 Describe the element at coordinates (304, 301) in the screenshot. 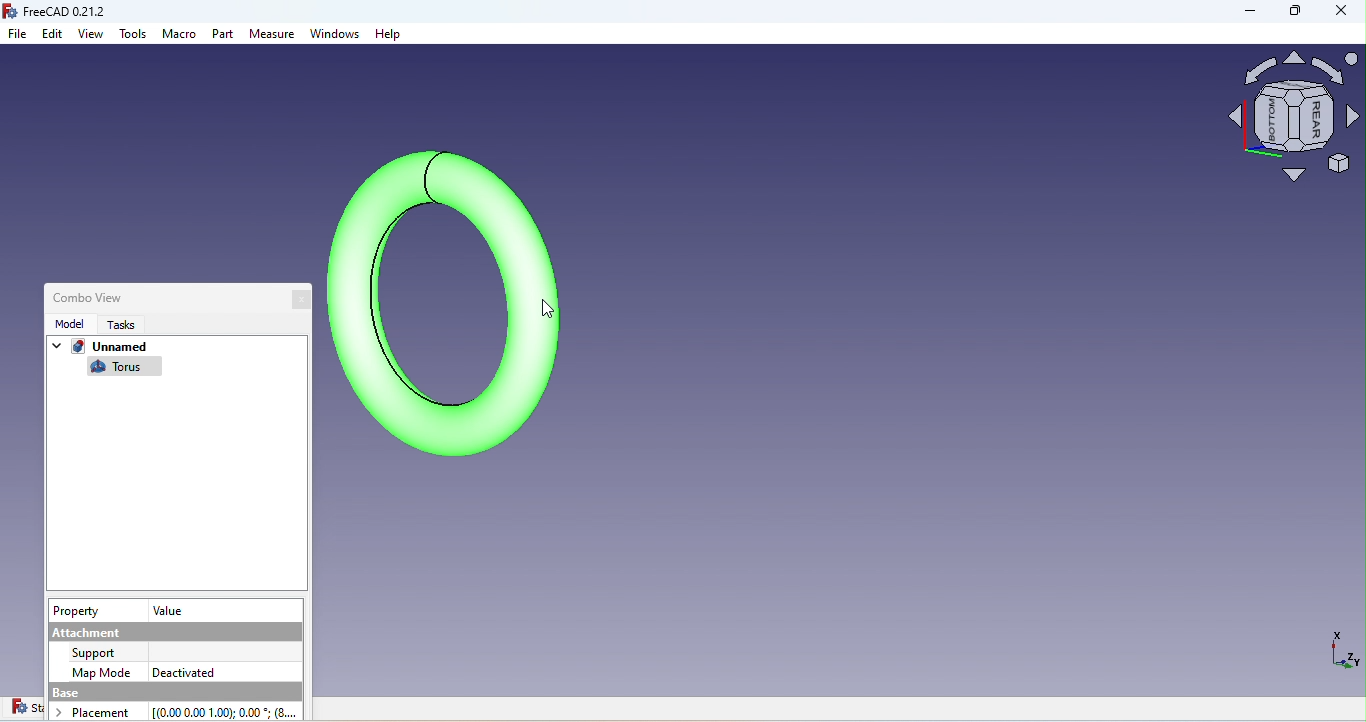

I see `Close` at that location.